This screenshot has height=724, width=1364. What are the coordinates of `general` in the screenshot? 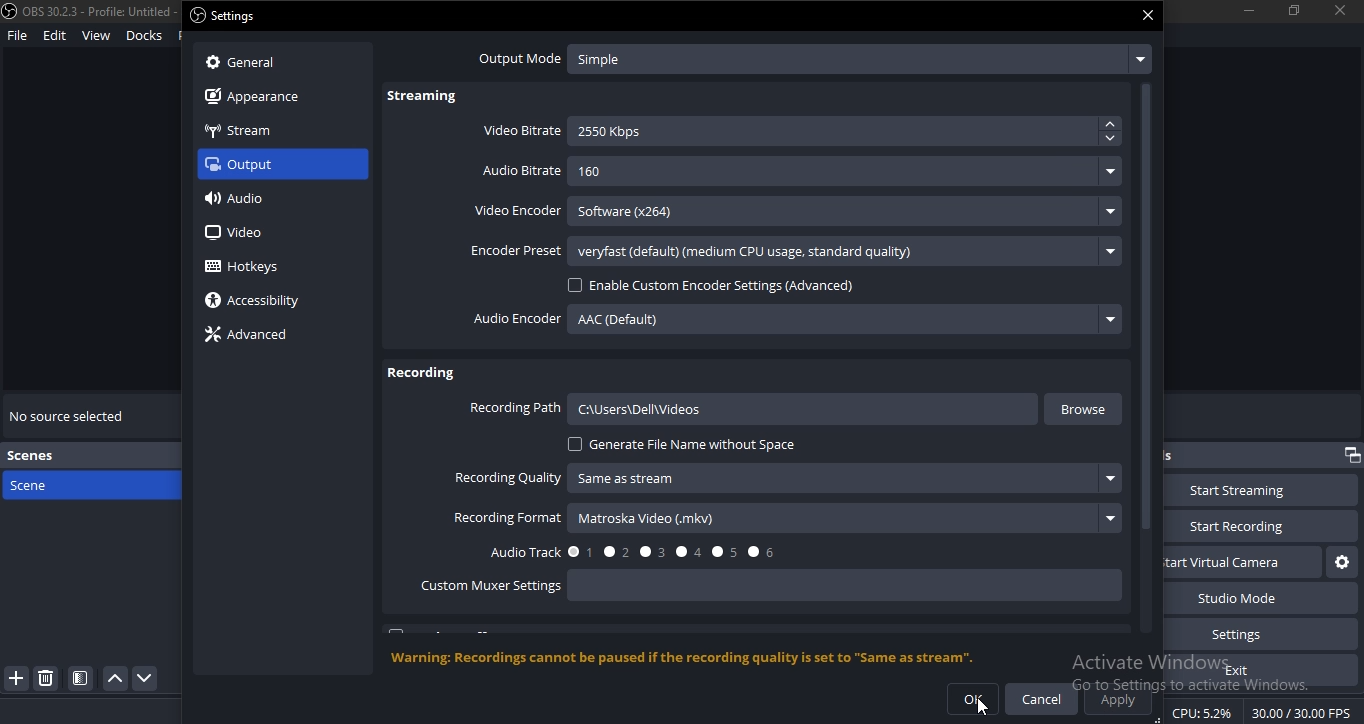 It's located at (266, 62).